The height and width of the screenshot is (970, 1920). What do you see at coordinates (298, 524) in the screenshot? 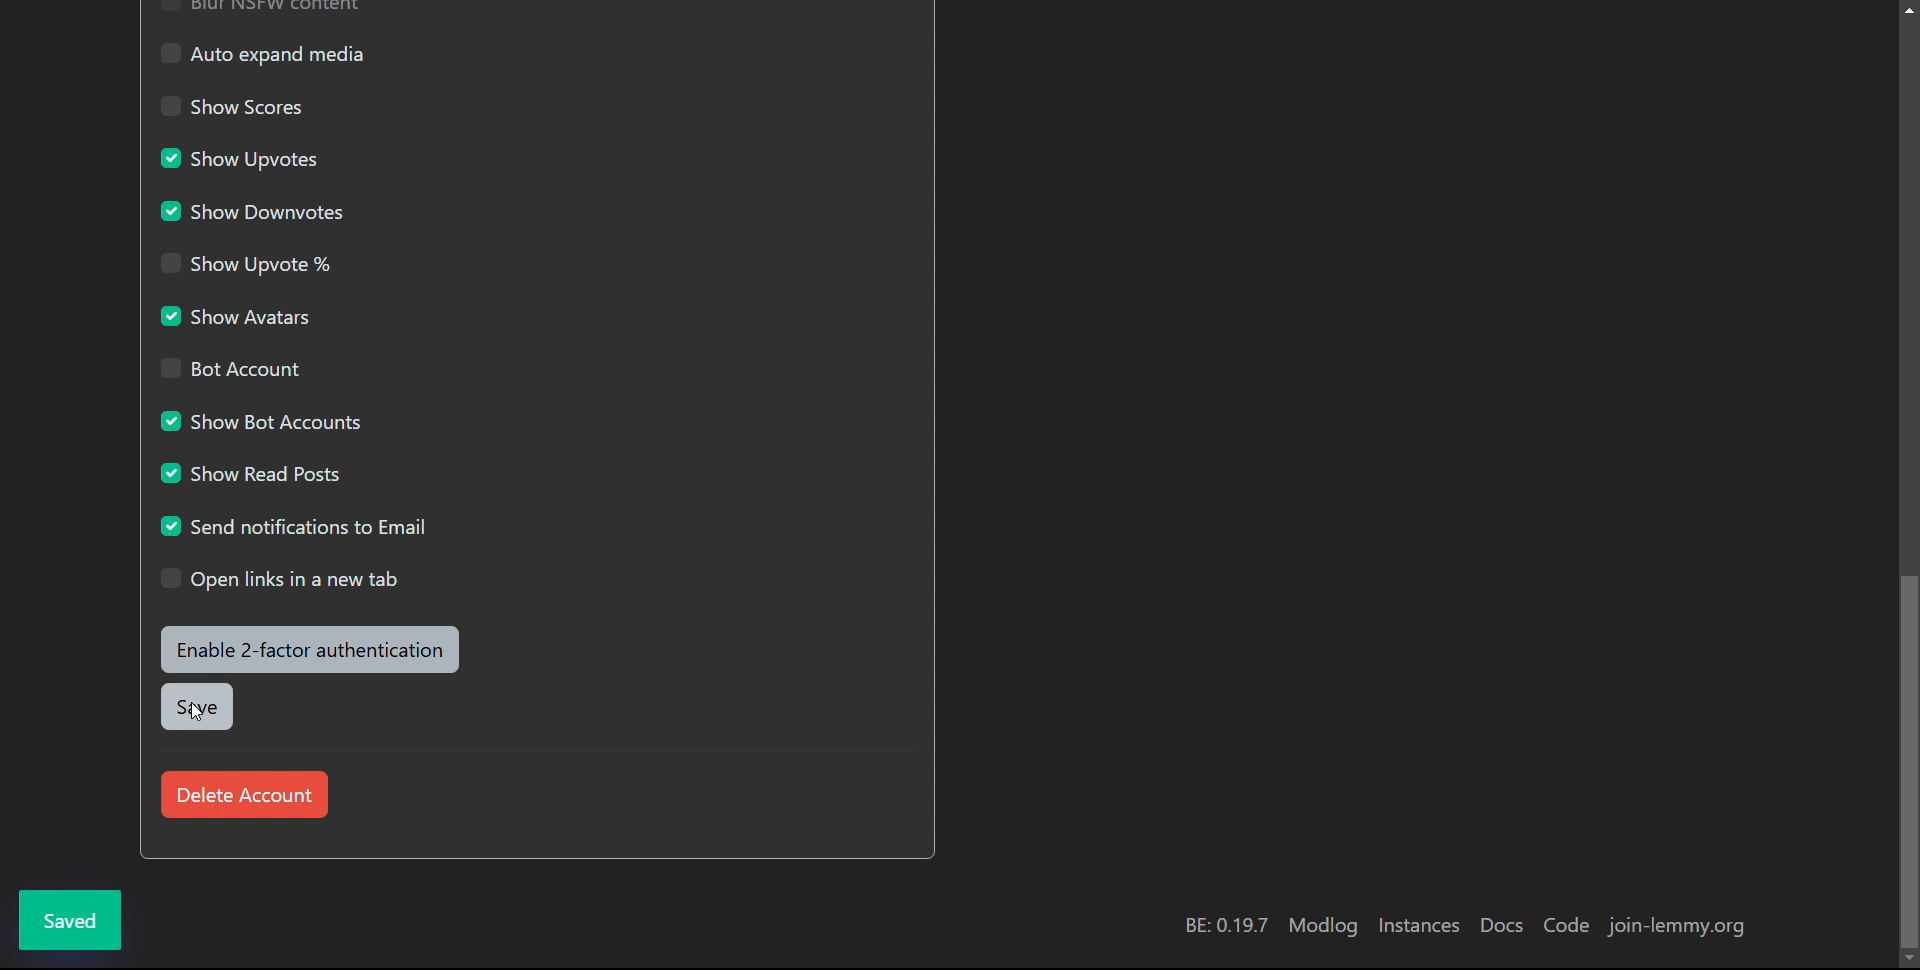
I see `send notifications to email` at bounding box center [298, 524].